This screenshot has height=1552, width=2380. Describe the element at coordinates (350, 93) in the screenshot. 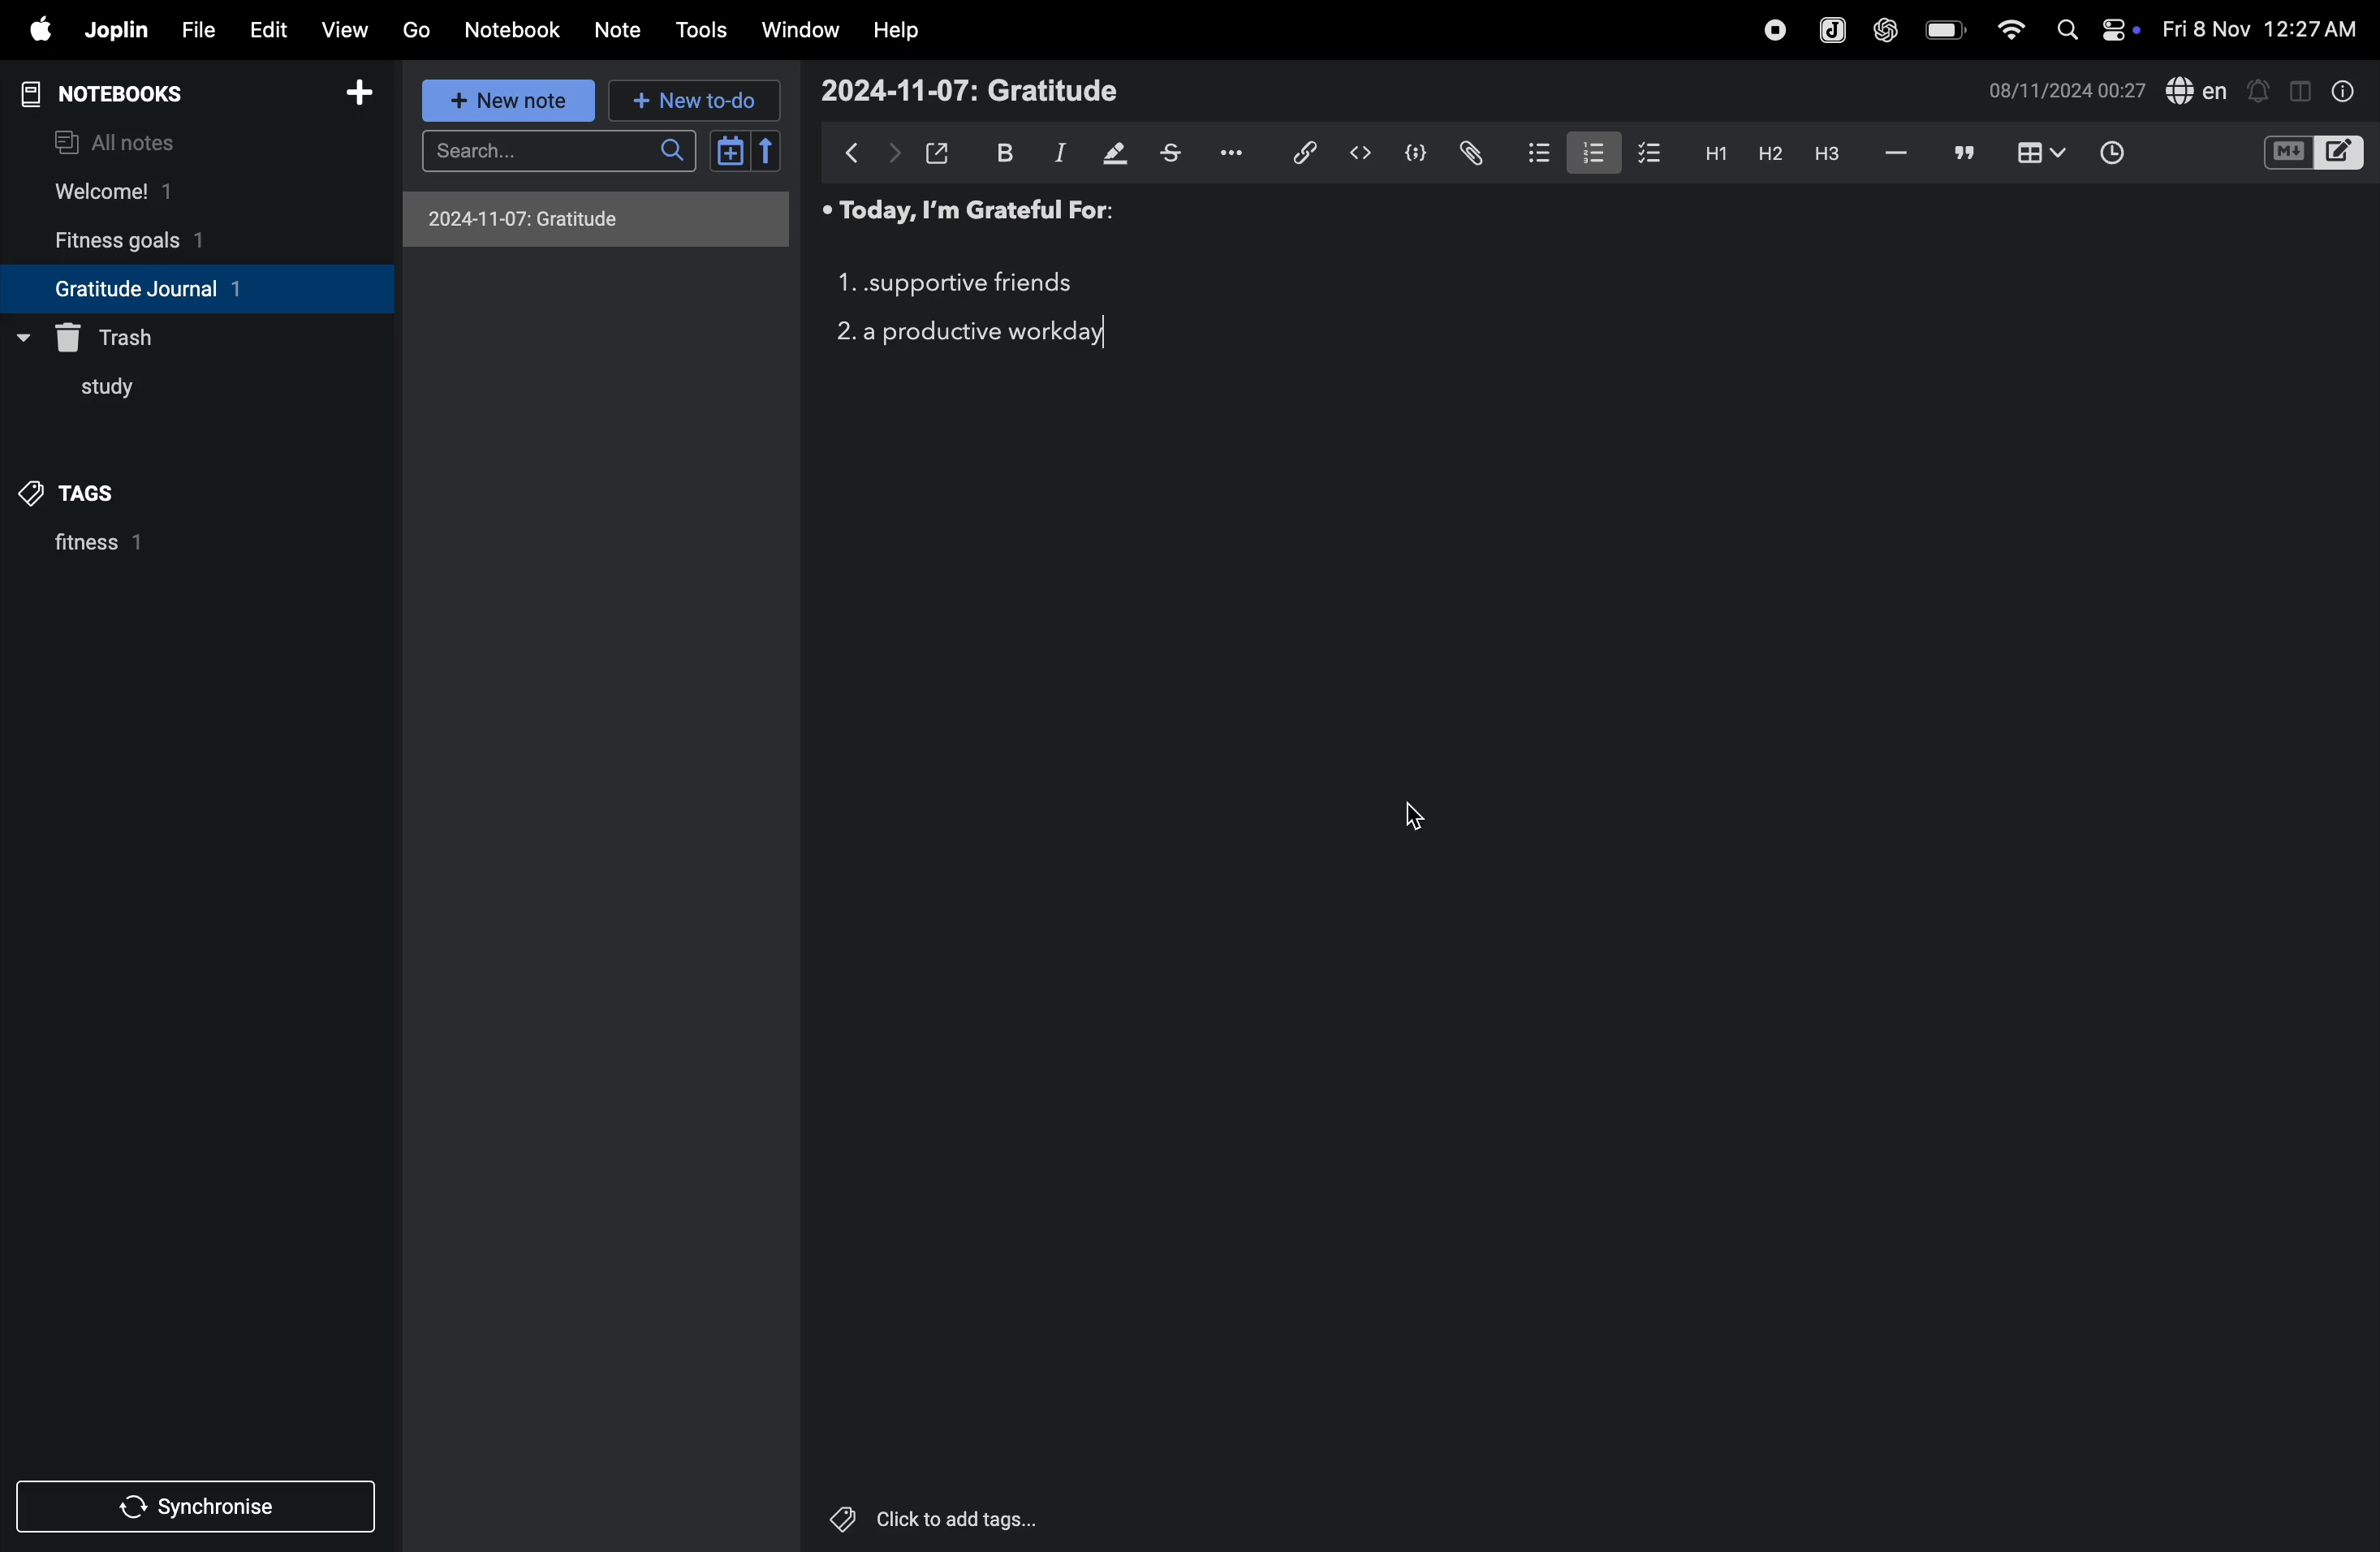

I see `add notebook` at that location.